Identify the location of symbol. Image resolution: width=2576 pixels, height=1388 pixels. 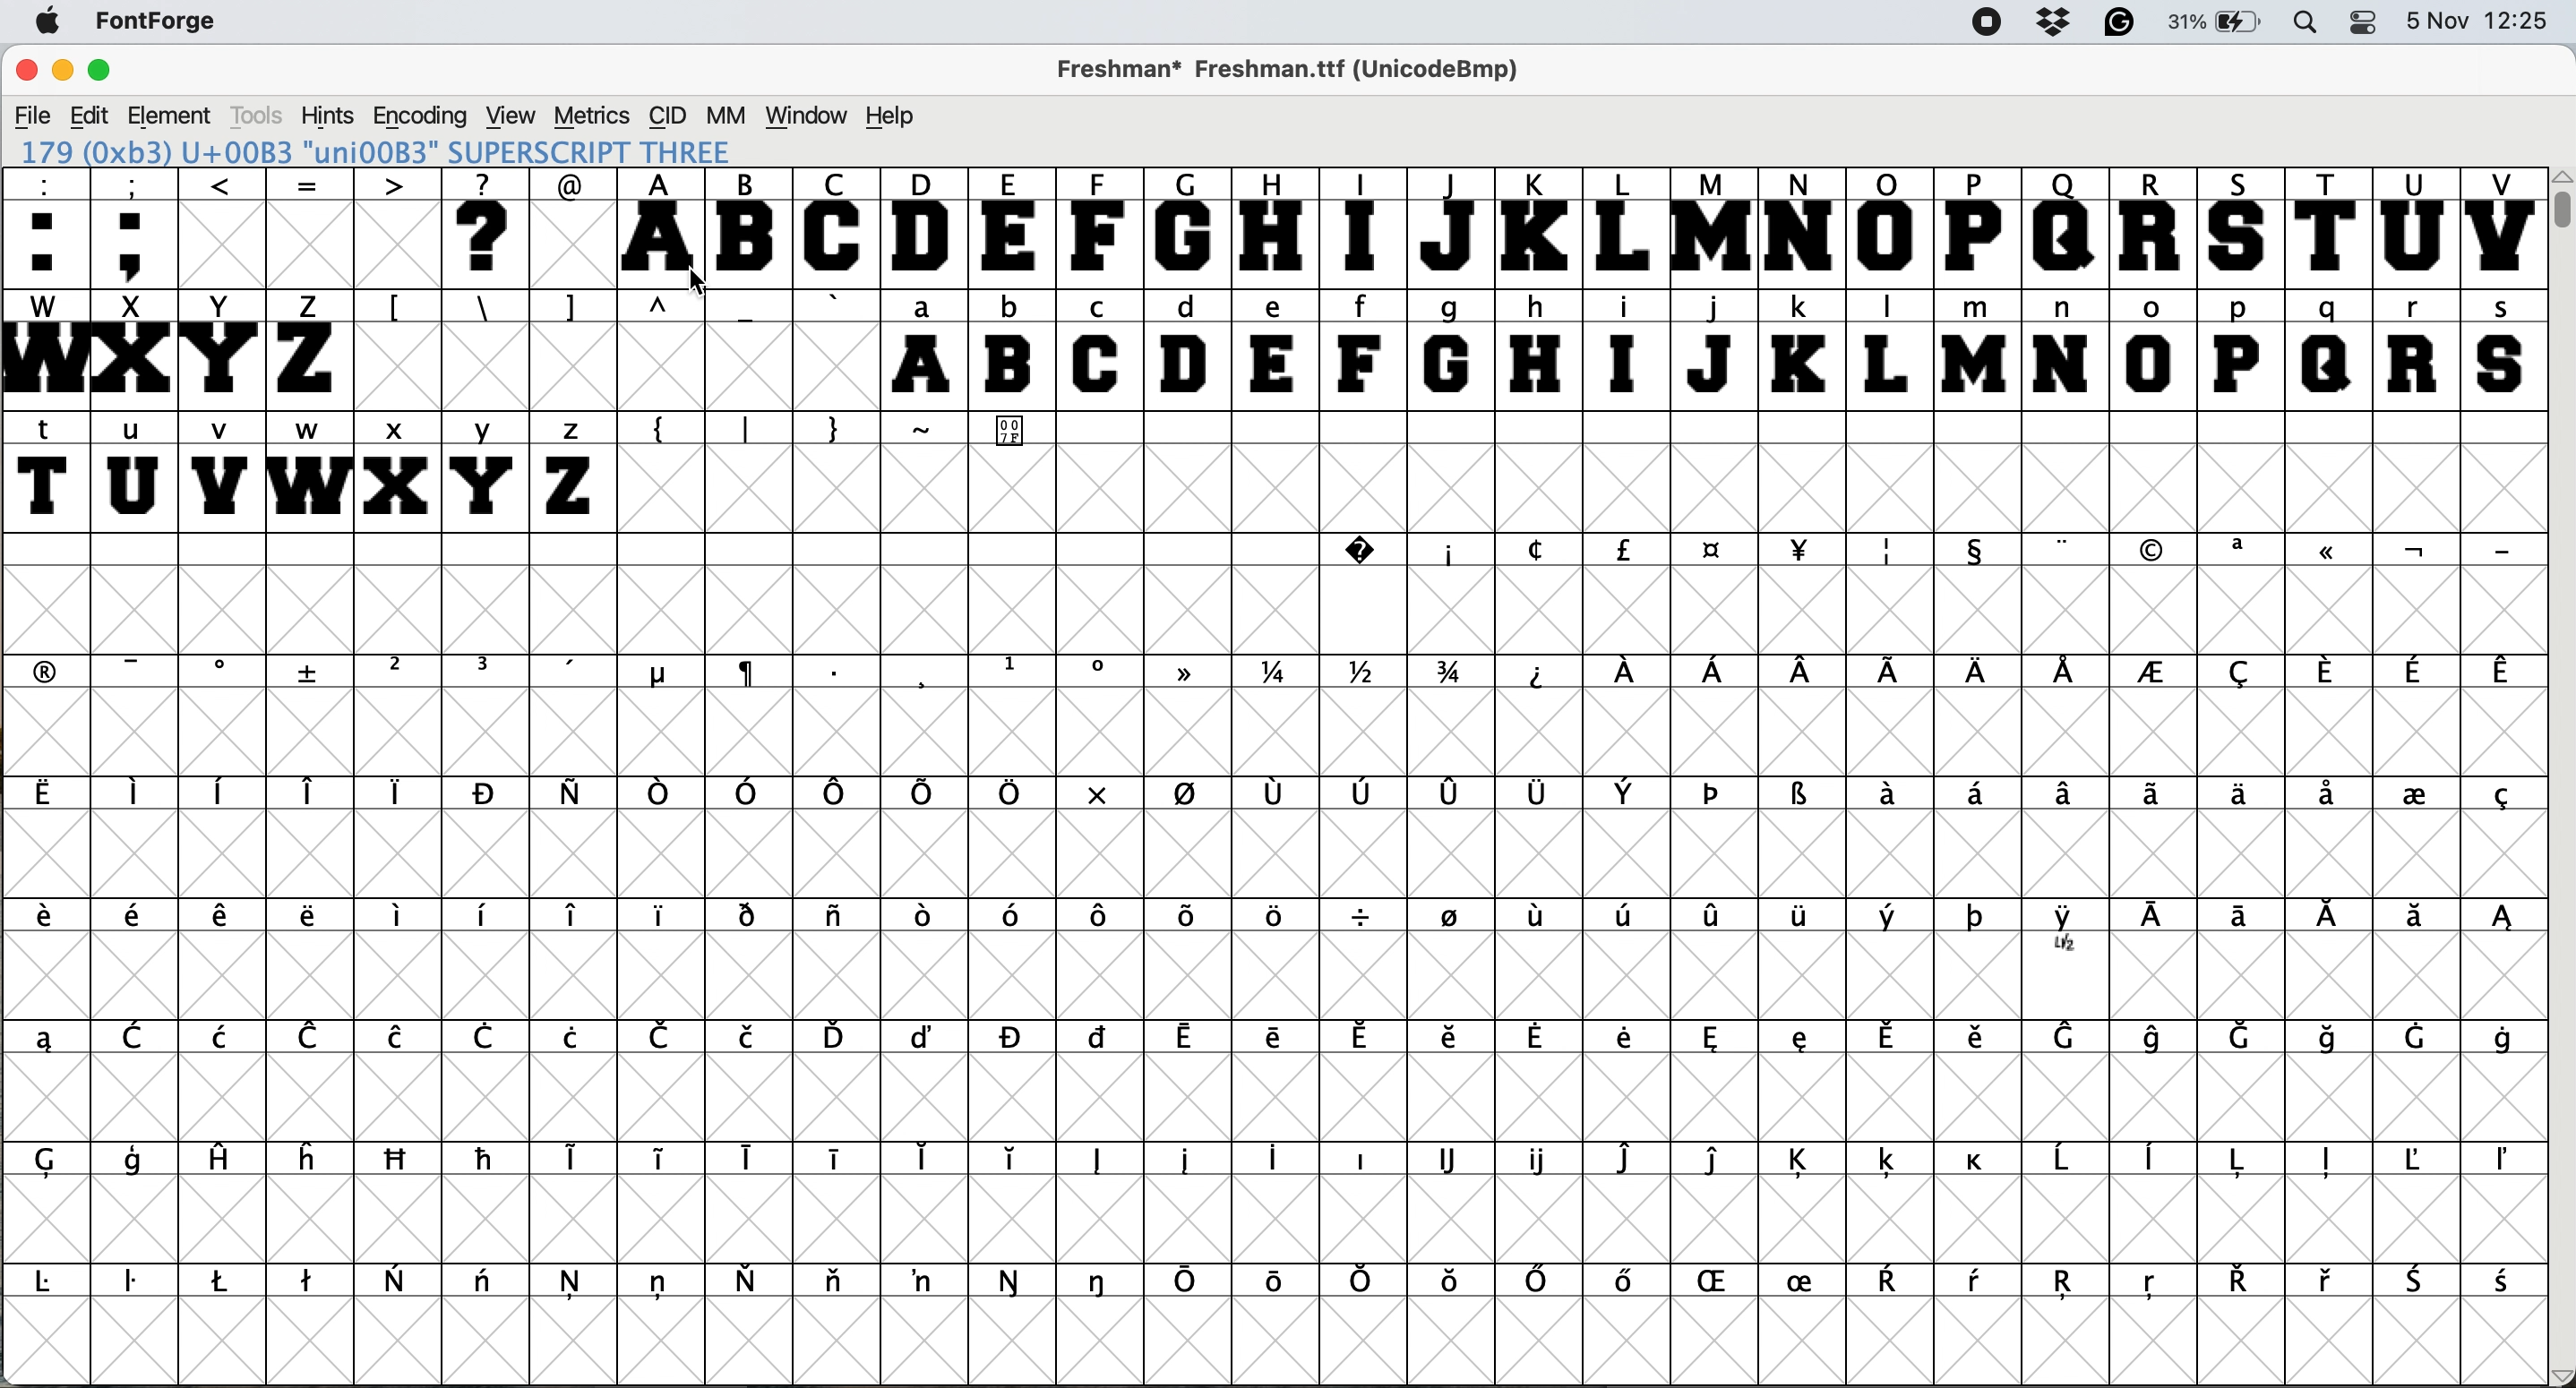
(47, 794).